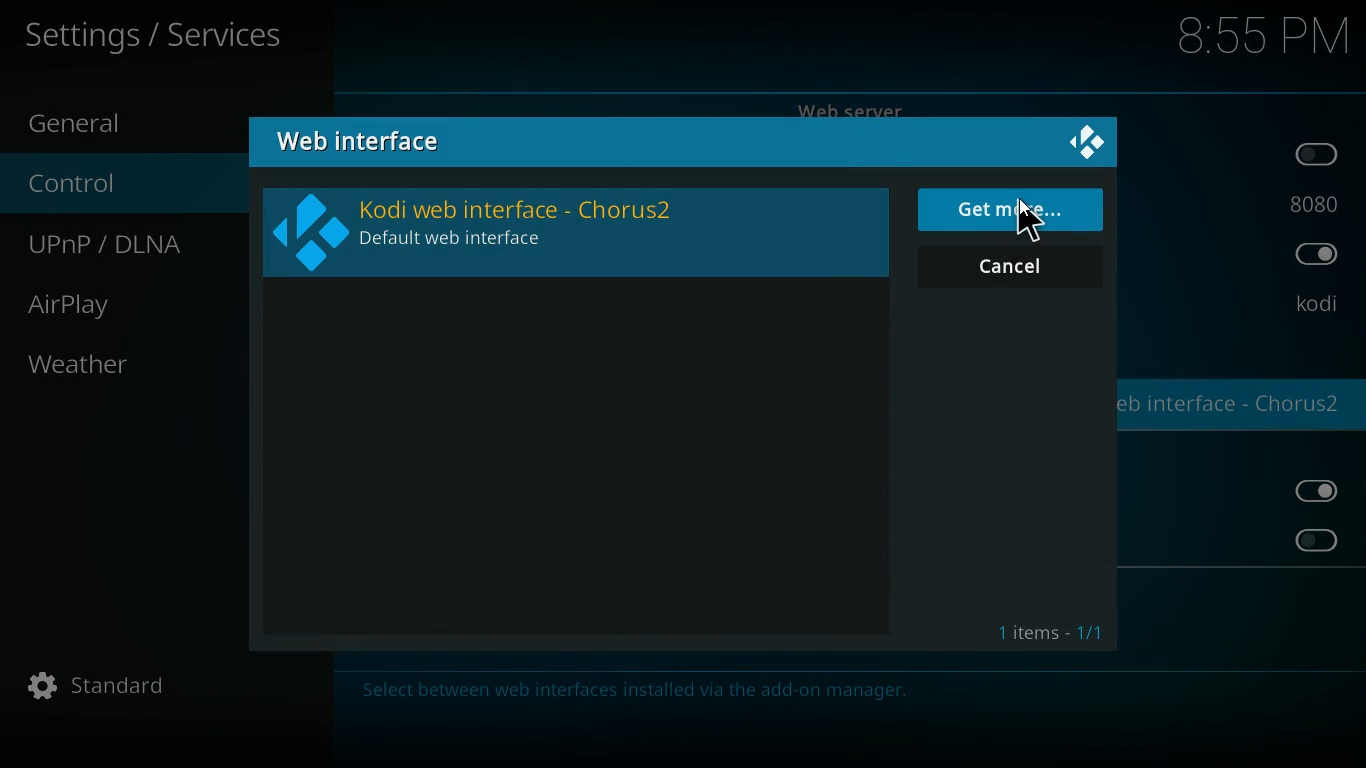  I want to click on General, so click(99, 121).